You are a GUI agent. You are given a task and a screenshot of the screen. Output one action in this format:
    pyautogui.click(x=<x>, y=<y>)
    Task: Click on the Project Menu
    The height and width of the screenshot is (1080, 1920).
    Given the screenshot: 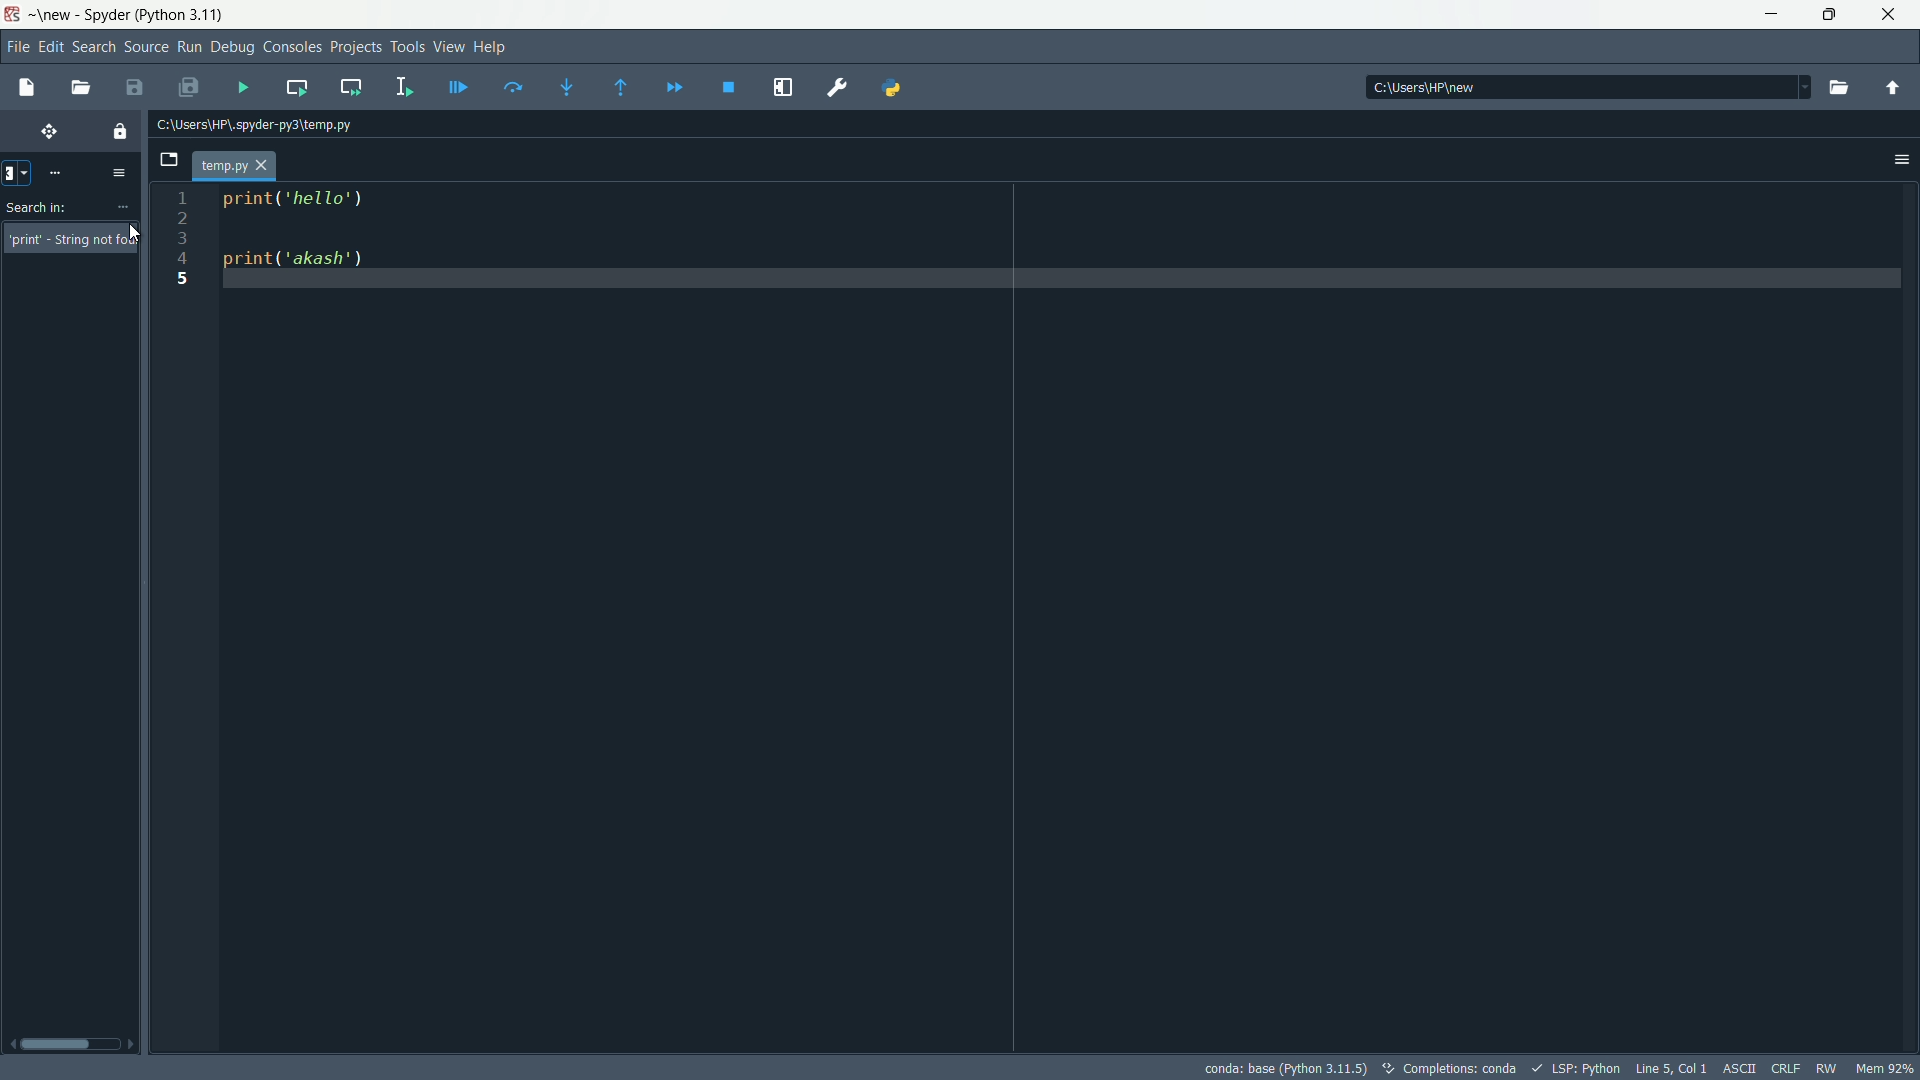 What is the action you would take?
    pyautogui.click(x=352, y=46)
    